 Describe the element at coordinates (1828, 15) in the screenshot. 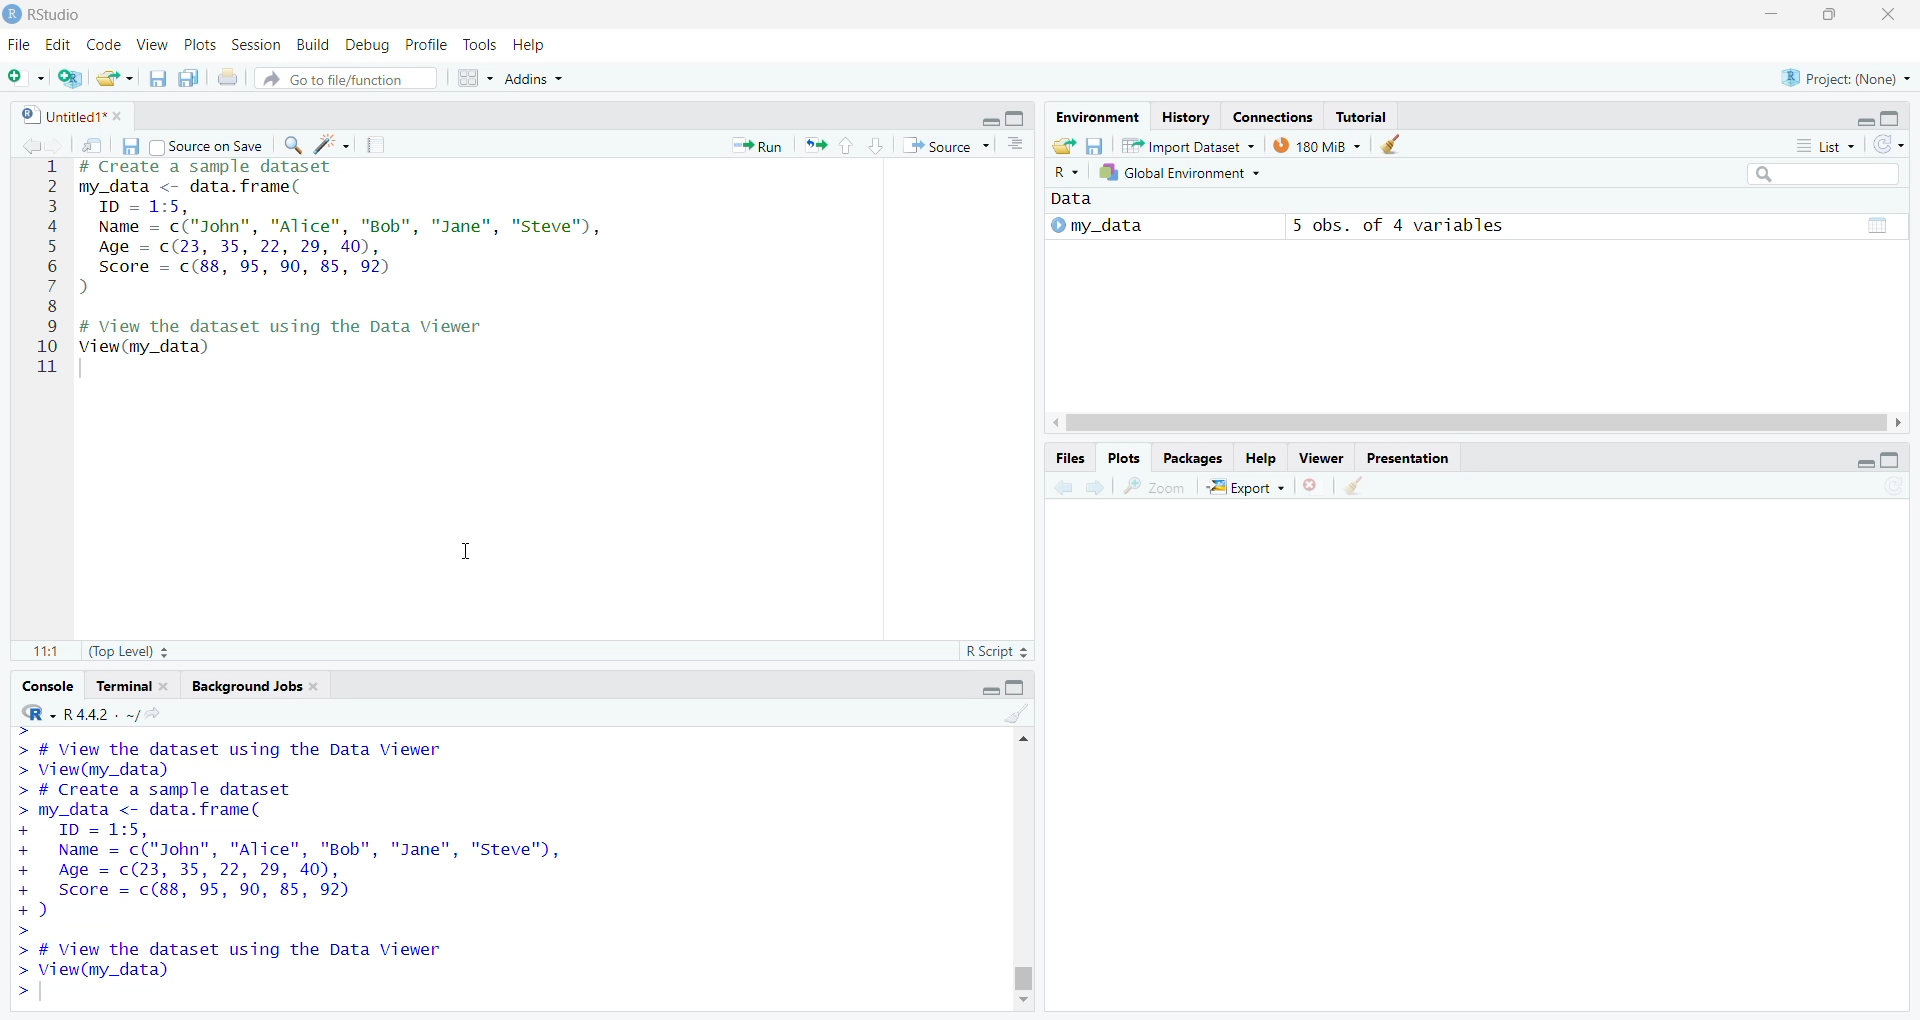

I see `Maximize` at that location.